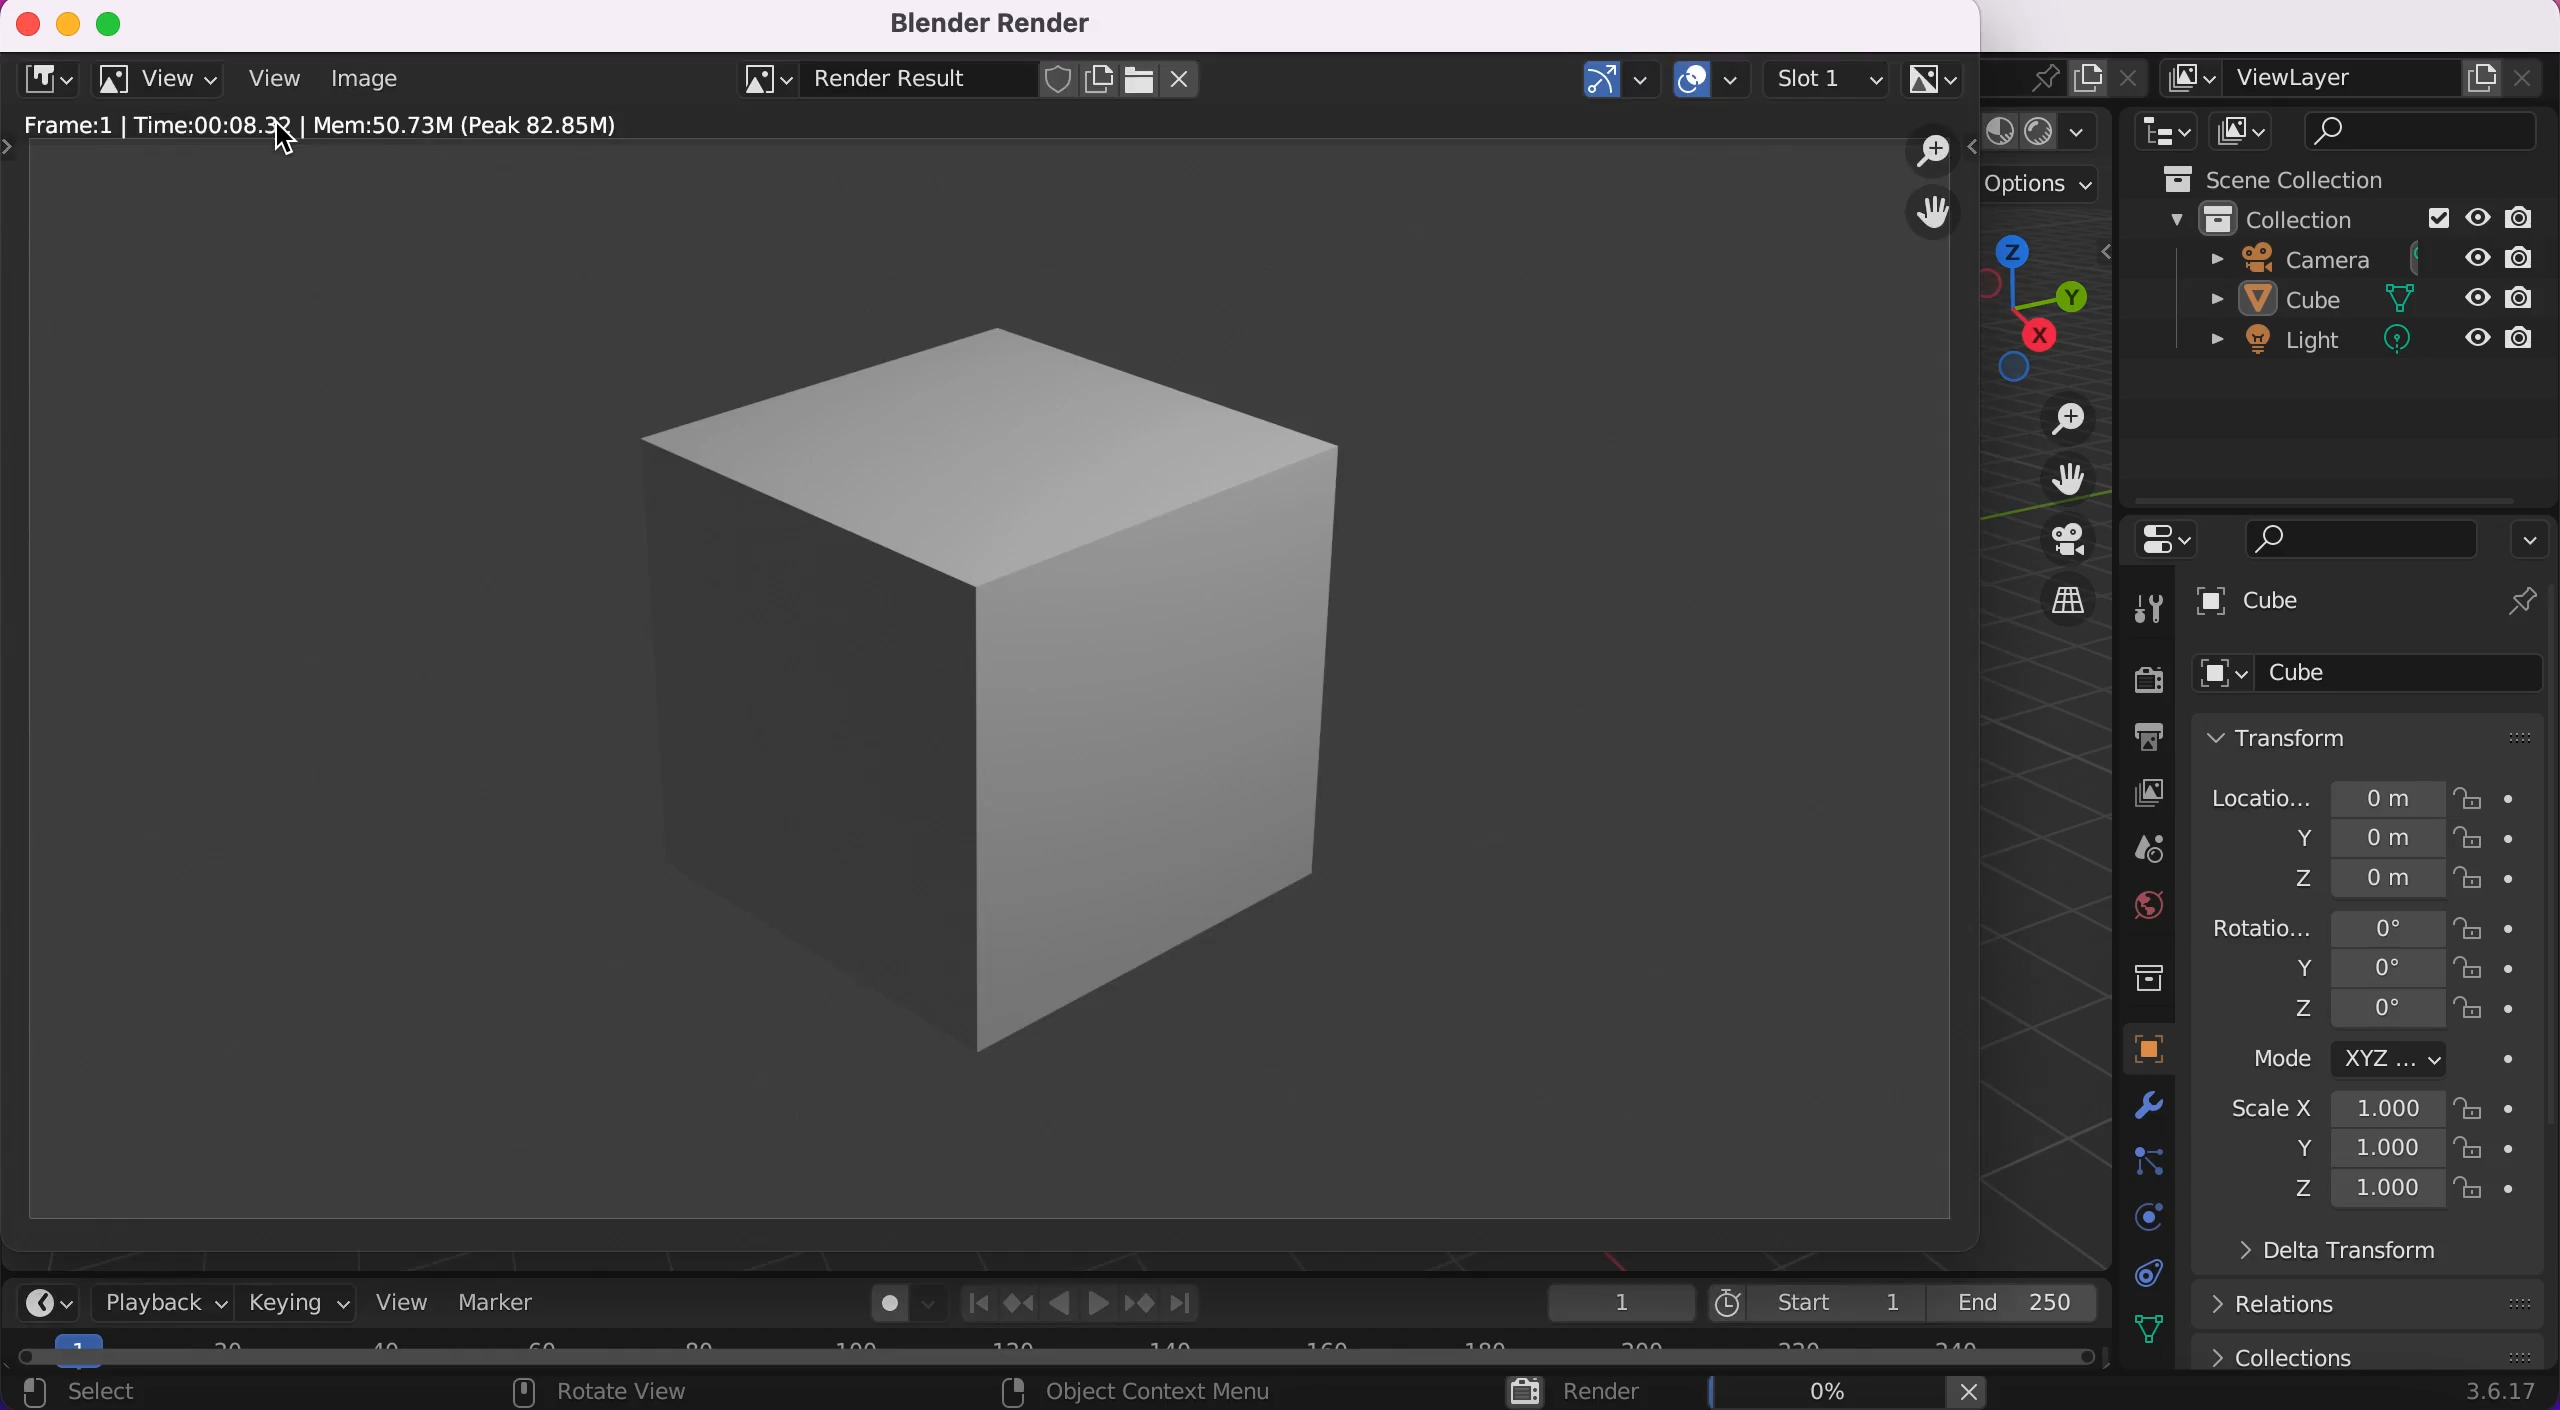 This screenshot has height=1410, width=2560. Describe the element at coordinates (2481, 838) in the screenshot. I see `lock` at that location.